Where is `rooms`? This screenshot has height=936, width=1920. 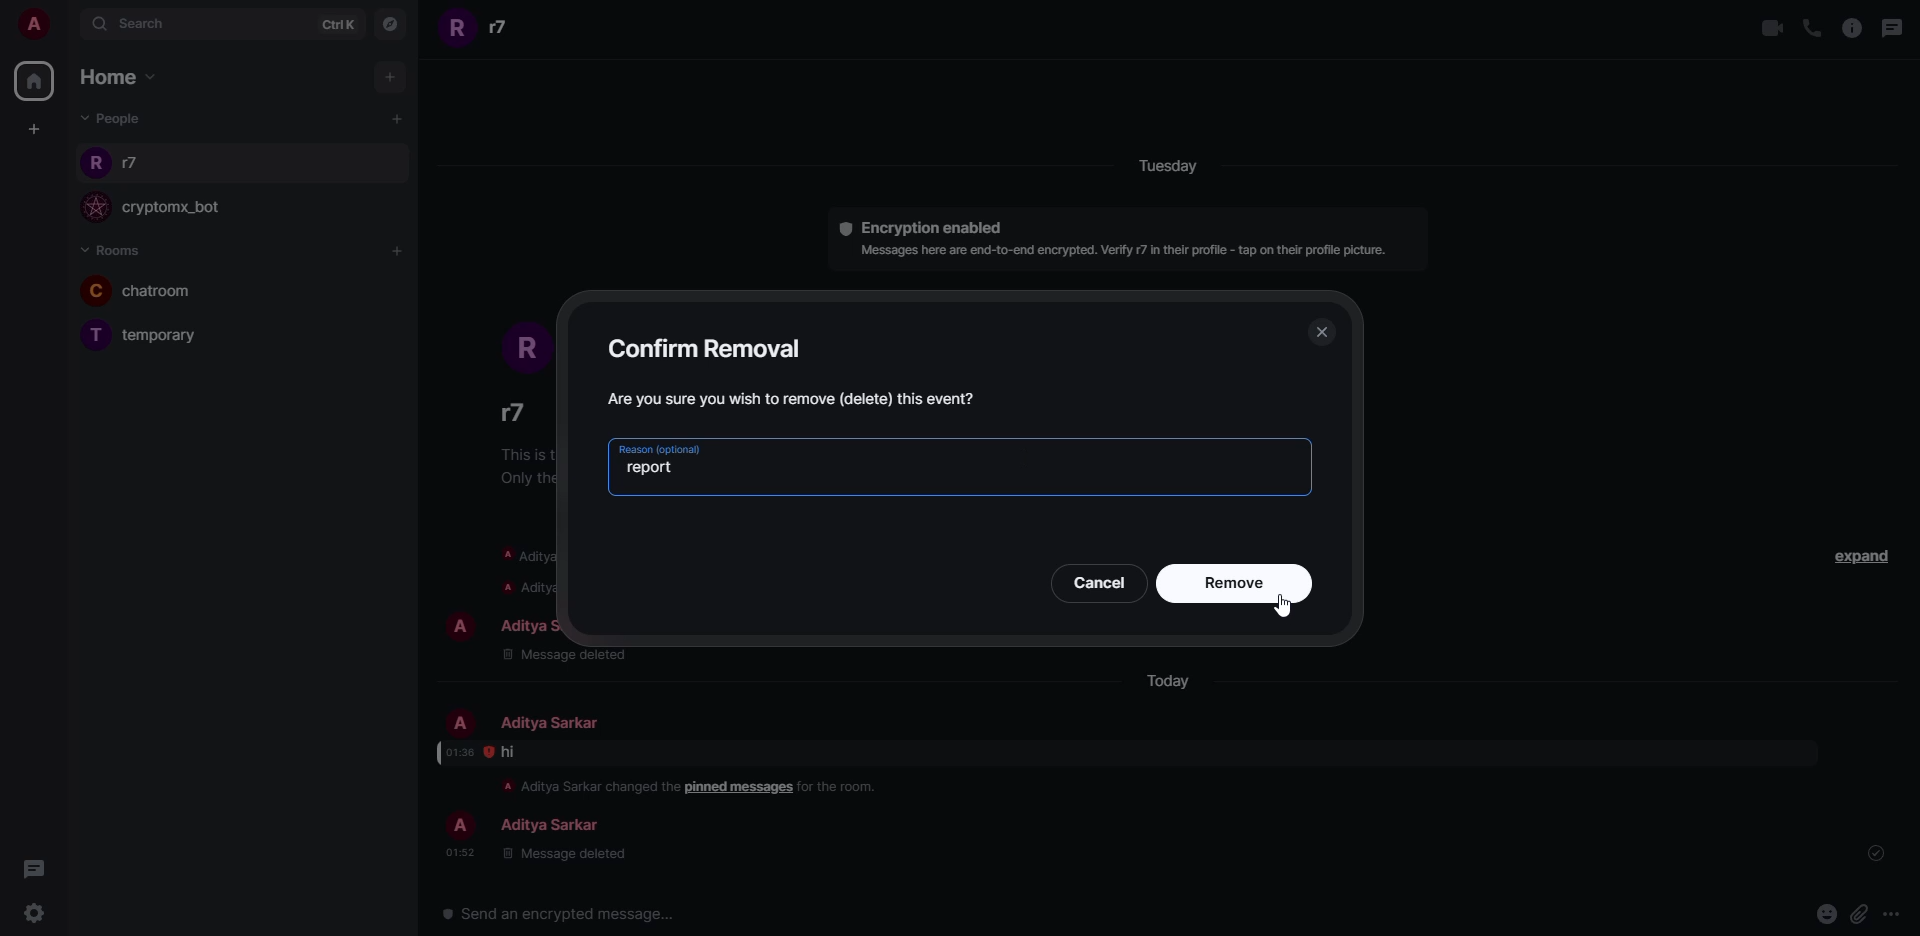
rooms is located at coordinates (110, 251).